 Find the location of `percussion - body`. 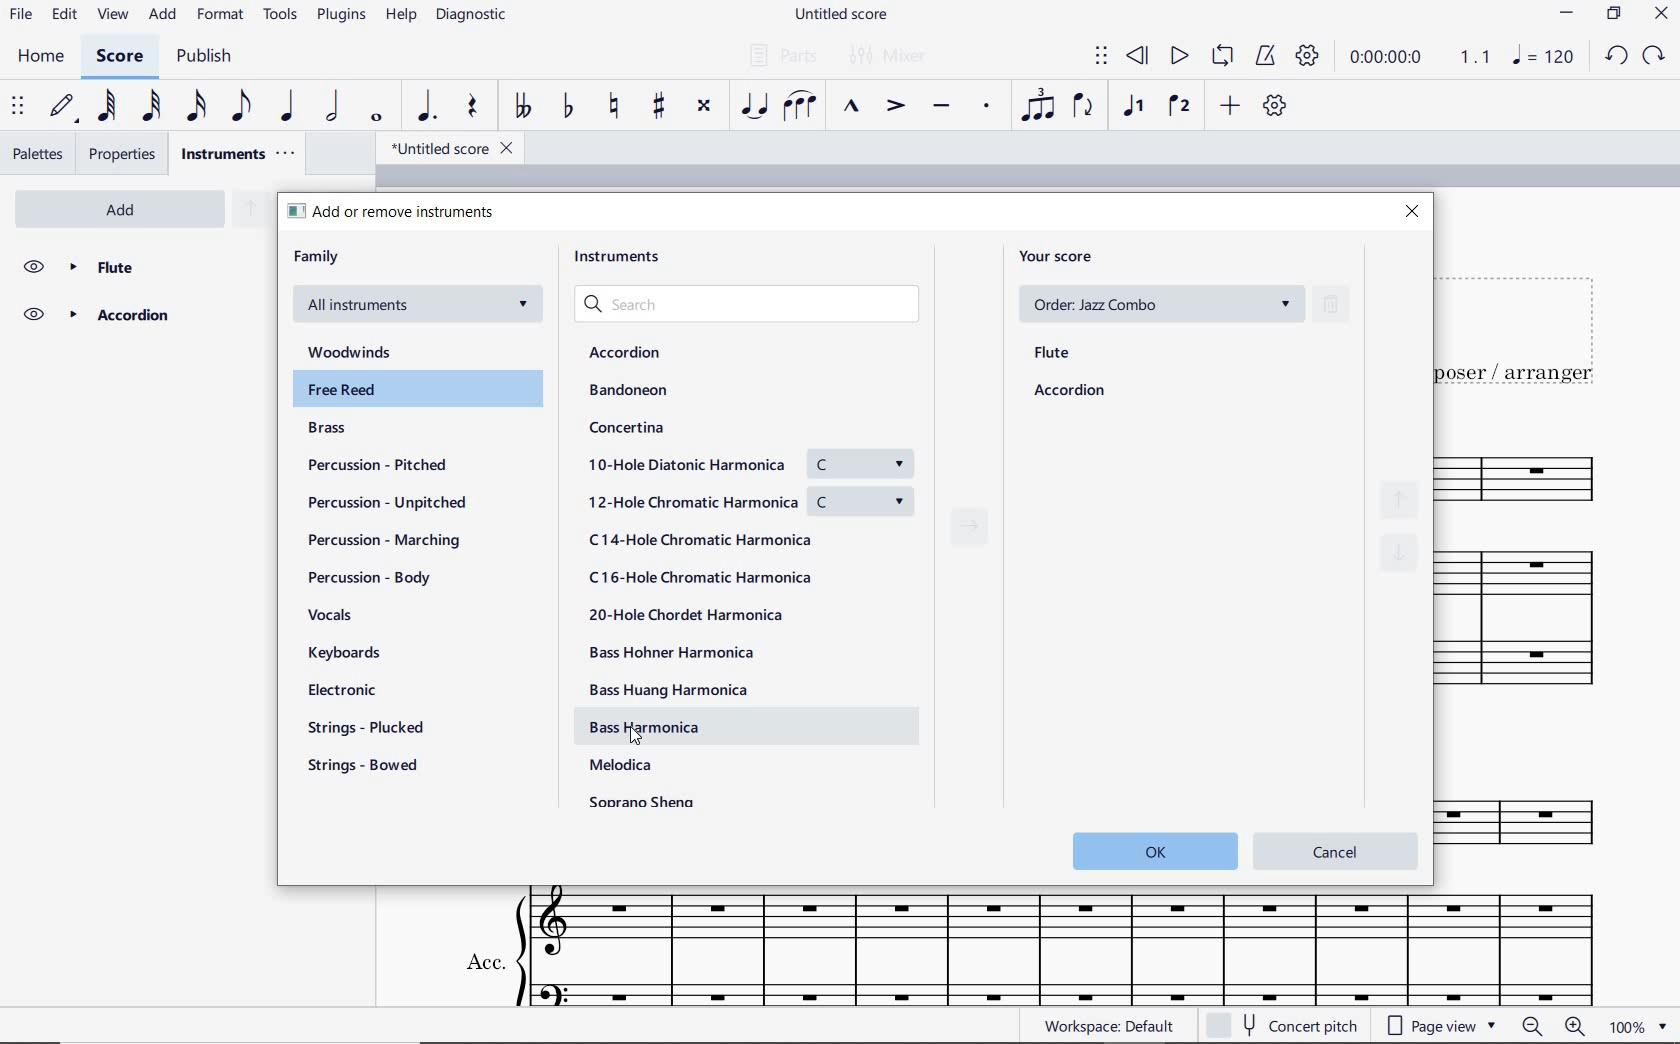

percussion - body is located at coordinates (364, 576).